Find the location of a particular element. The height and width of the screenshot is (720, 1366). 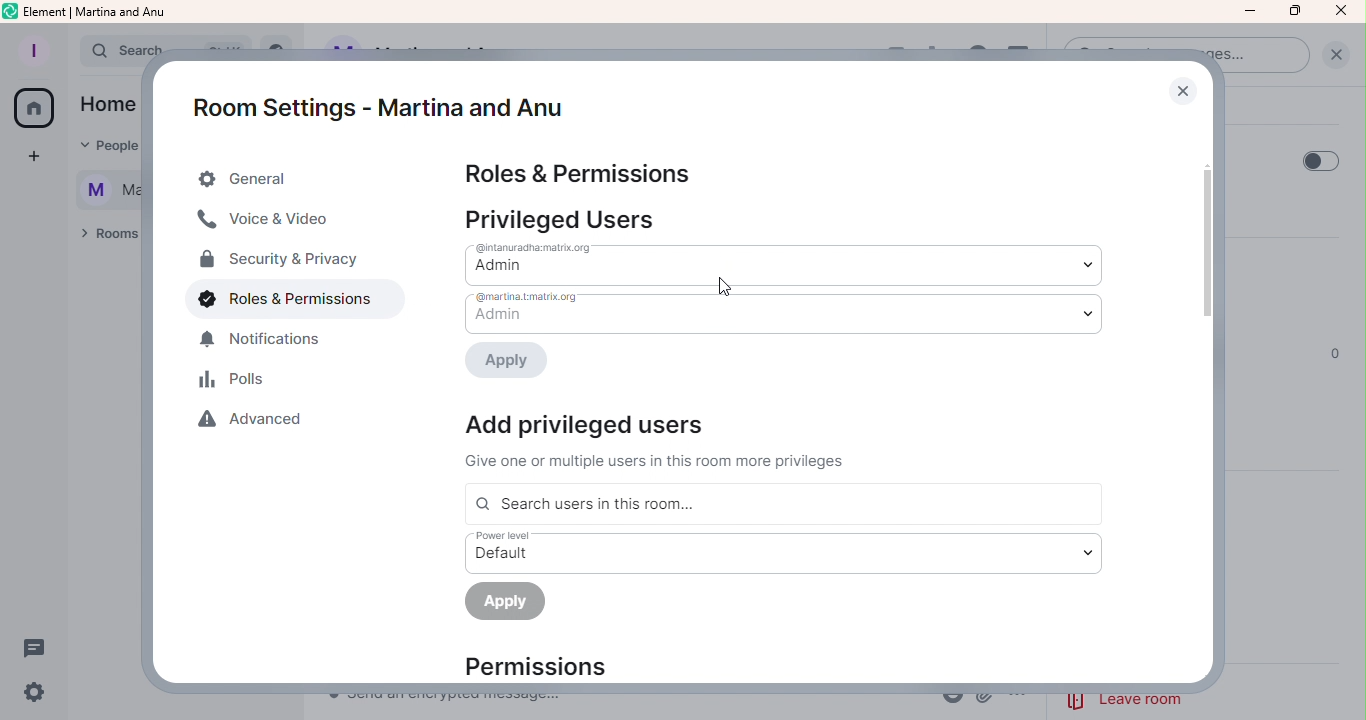

Apply is located at coordinates (507, 604).